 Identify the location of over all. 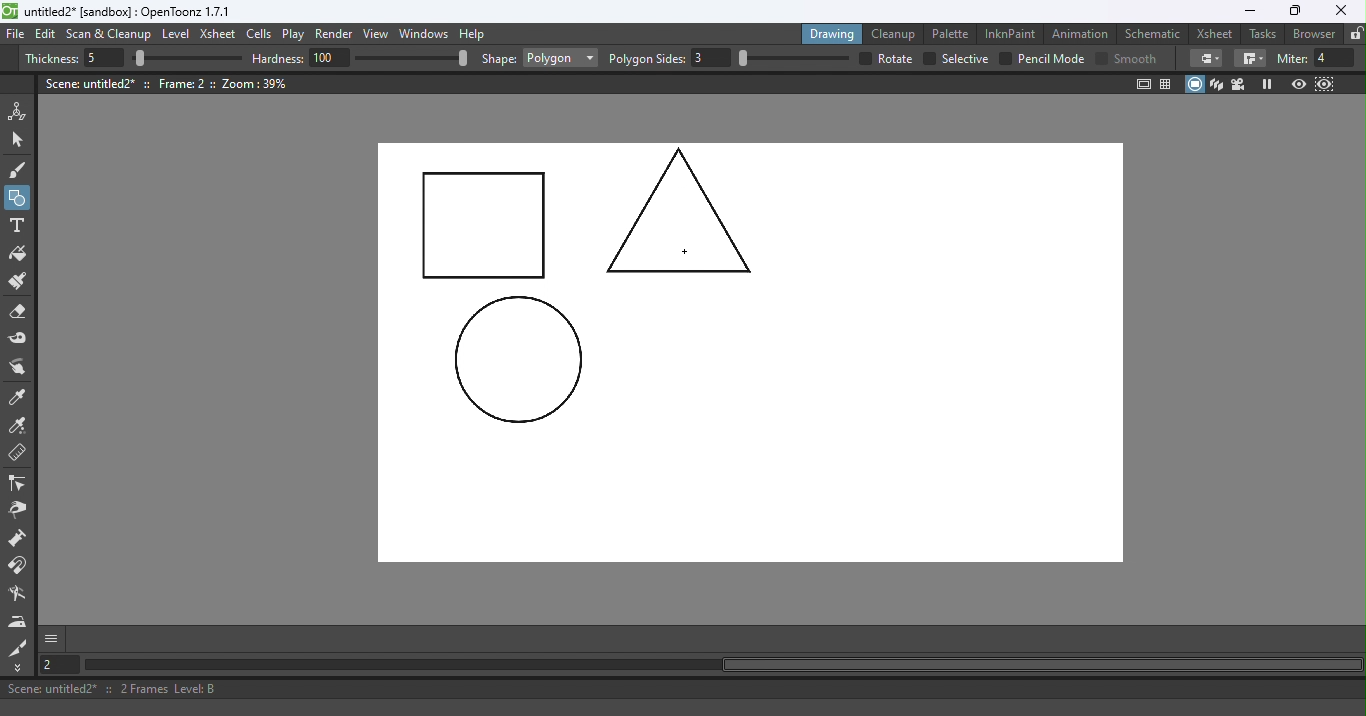
(897, 58).